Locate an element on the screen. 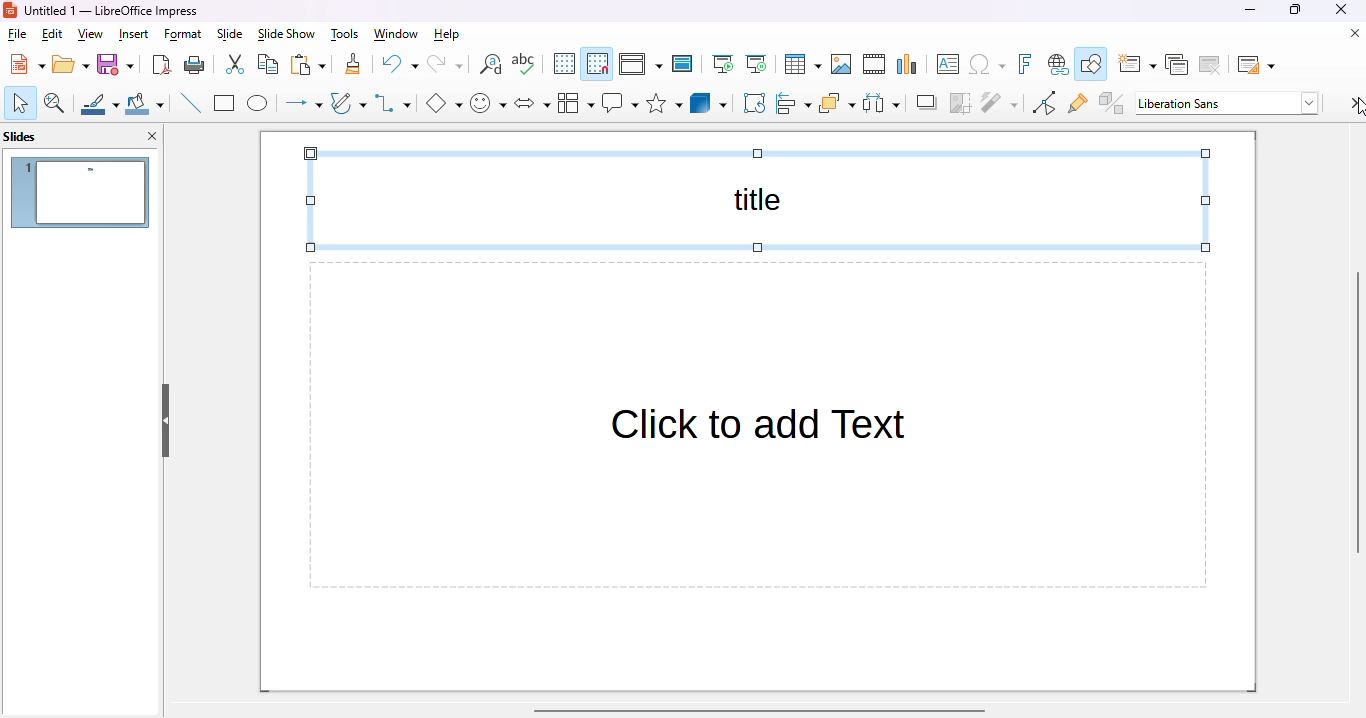 This screenshot has width=1366, height=718. view is located at coordinates (90, 35).